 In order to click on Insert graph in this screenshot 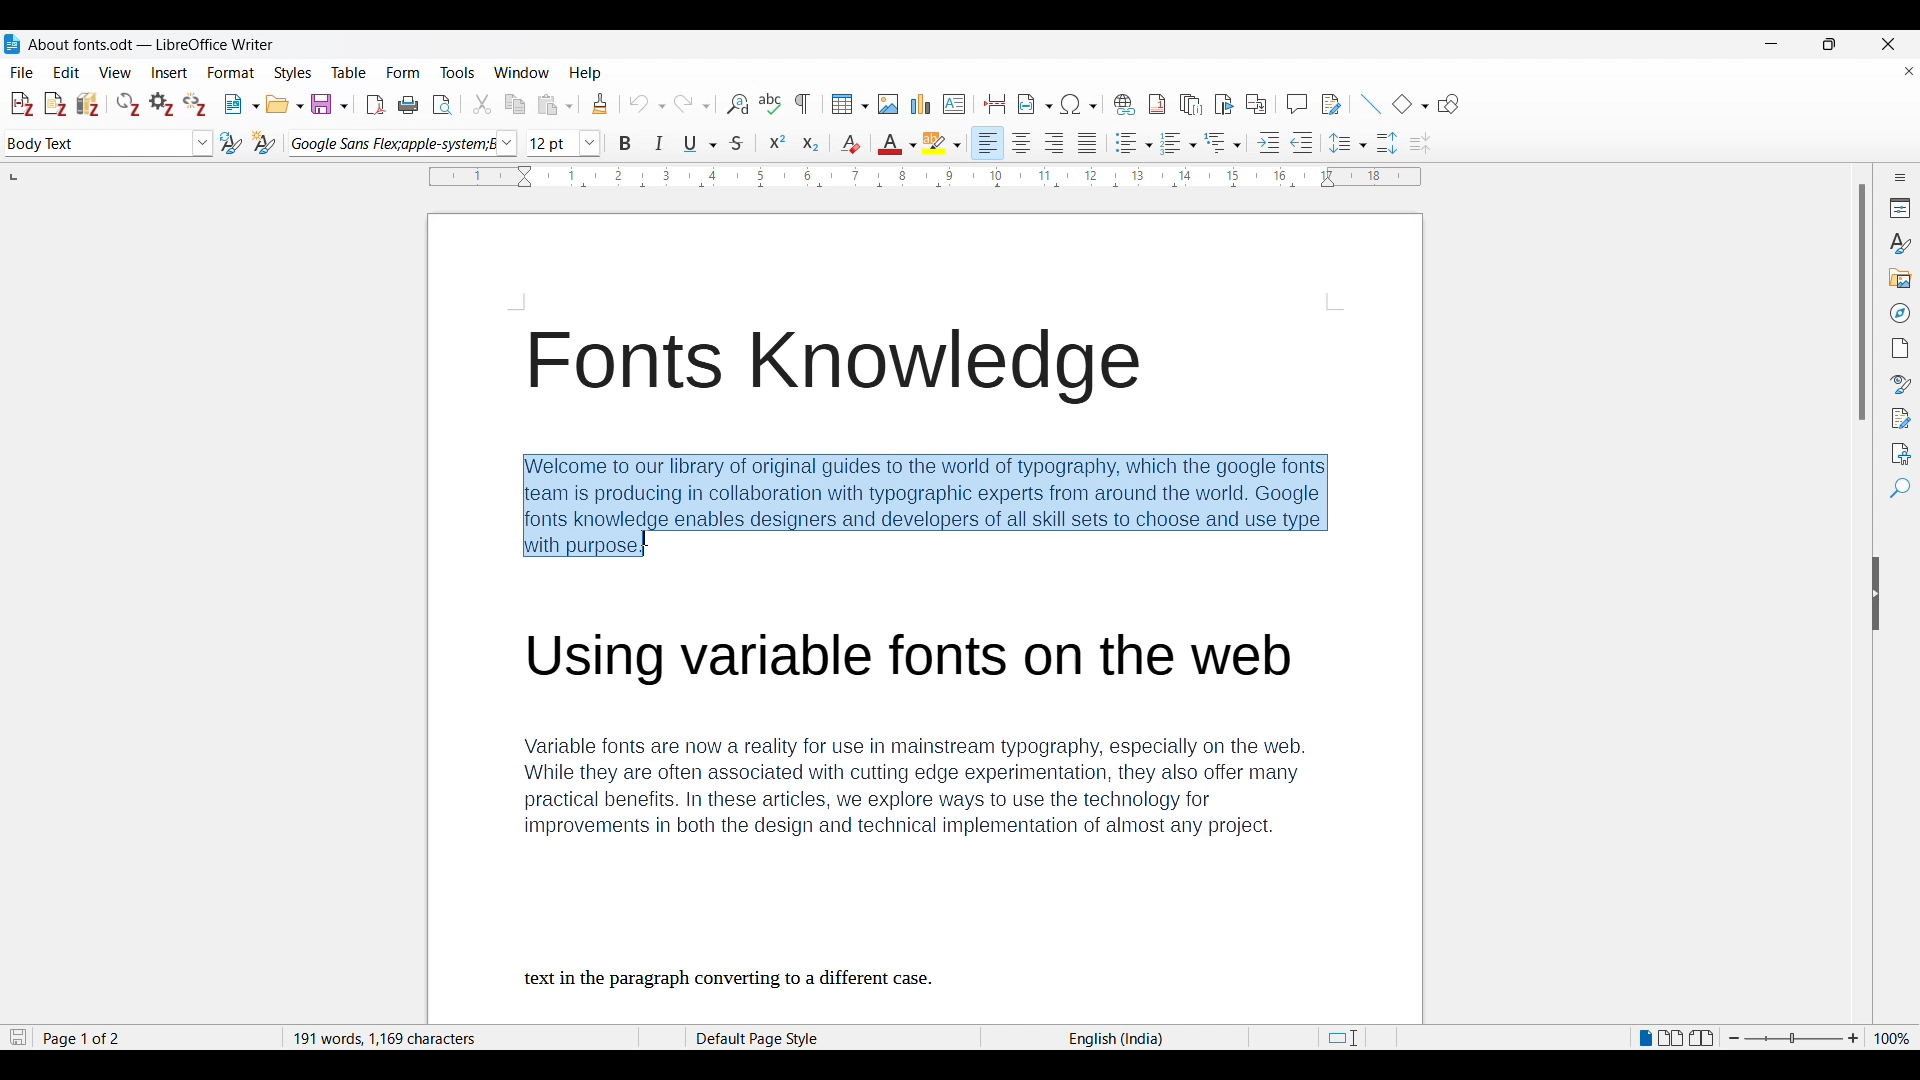, I will do `click(920, 103)`.